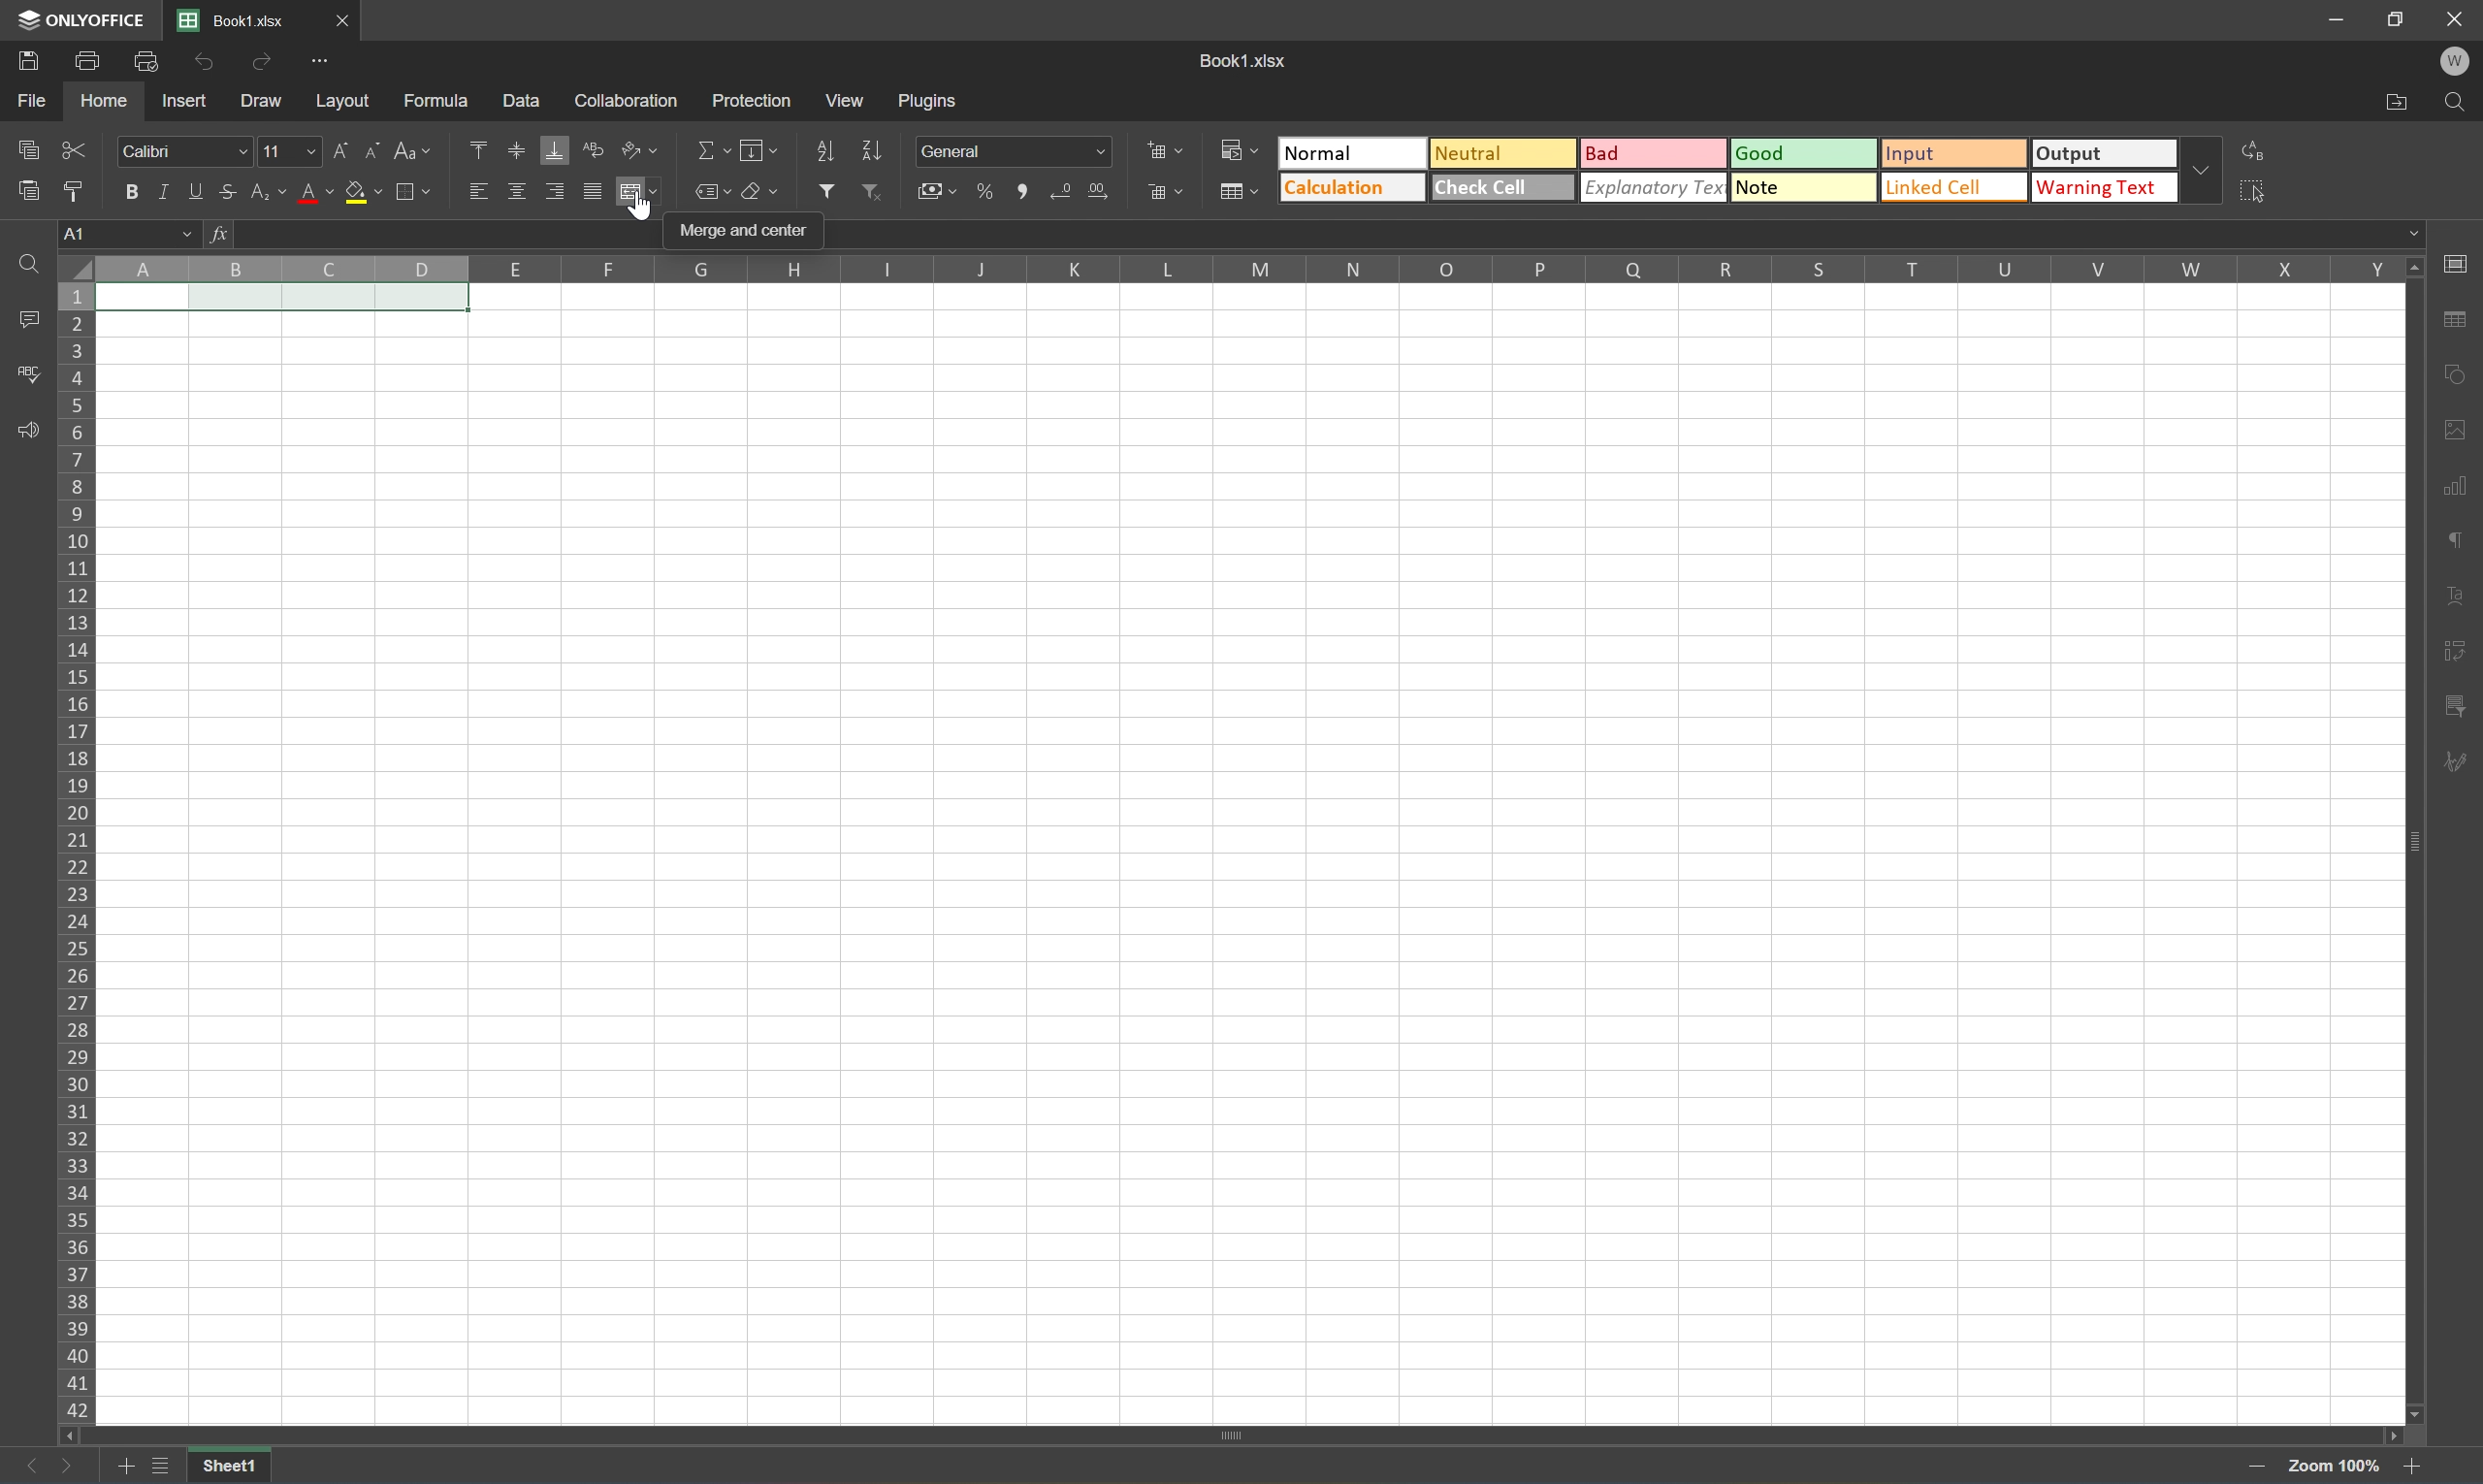  Describe the element at coordinates (29, 147) in the screenshot. I see `Copy` at that location.